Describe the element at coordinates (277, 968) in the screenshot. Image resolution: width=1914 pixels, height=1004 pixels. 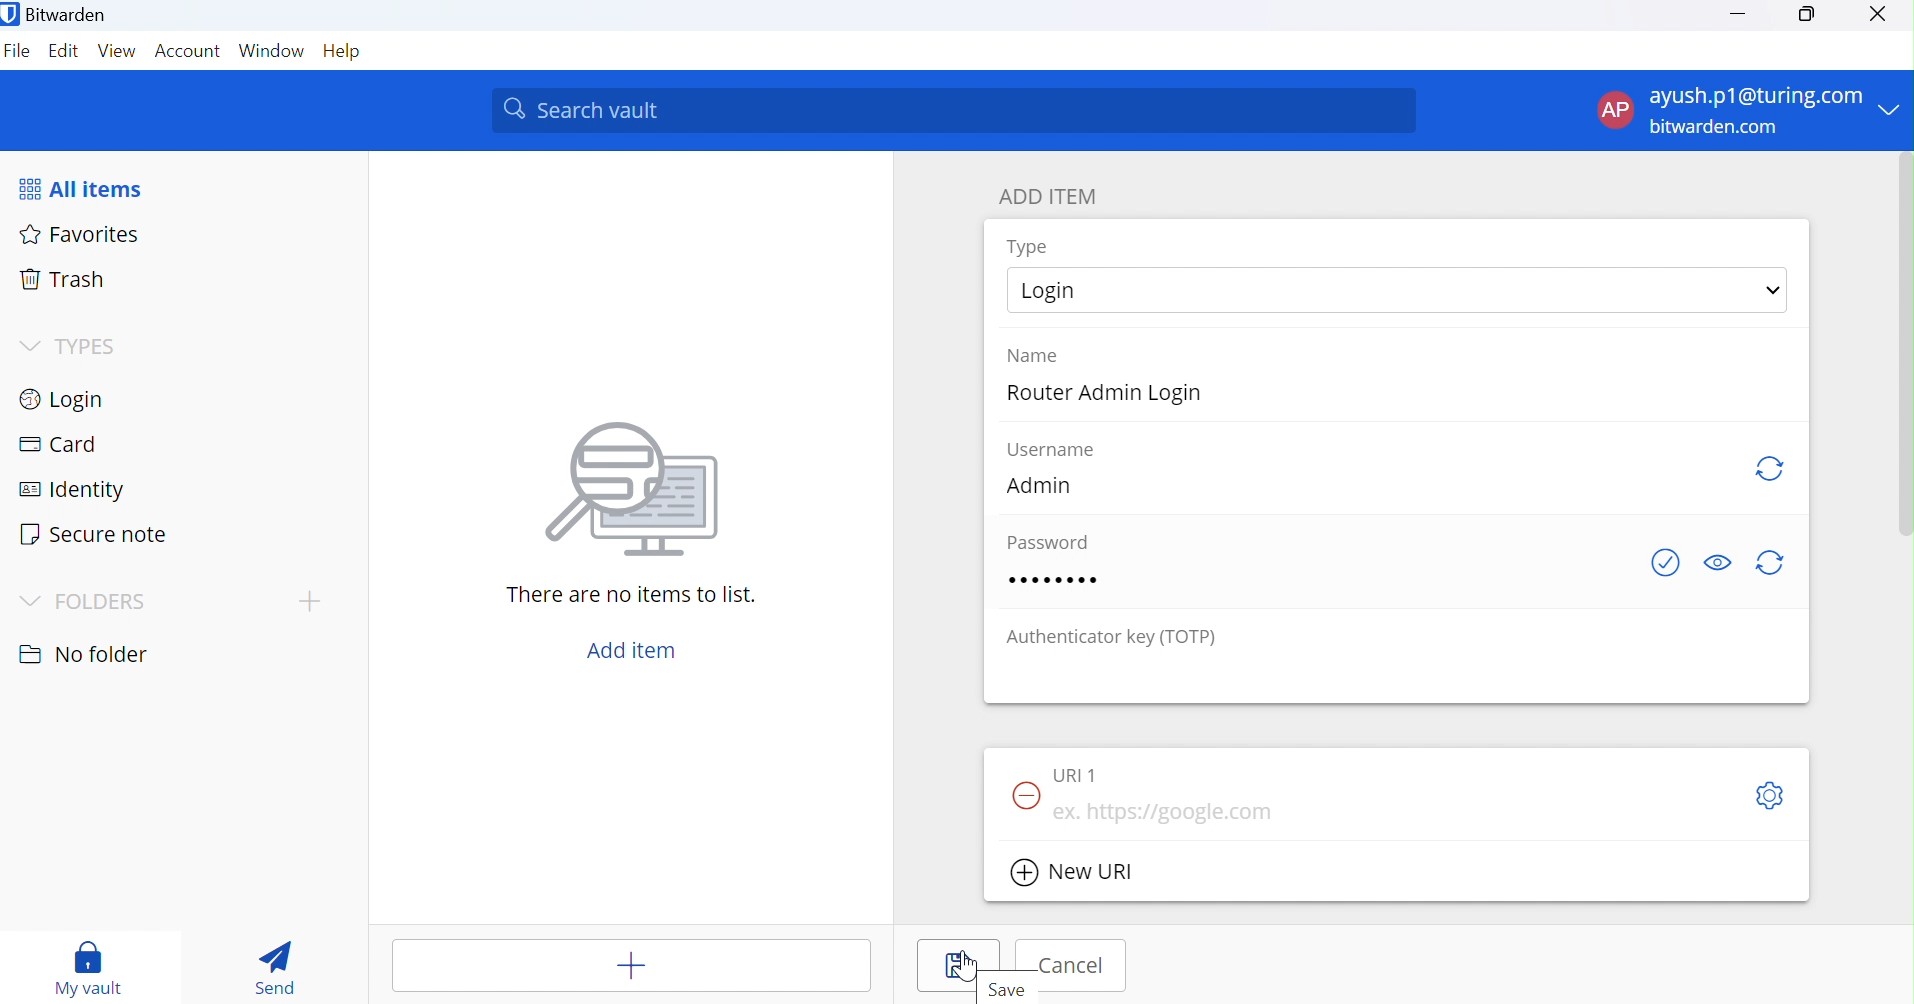
I see `Send` at that location.